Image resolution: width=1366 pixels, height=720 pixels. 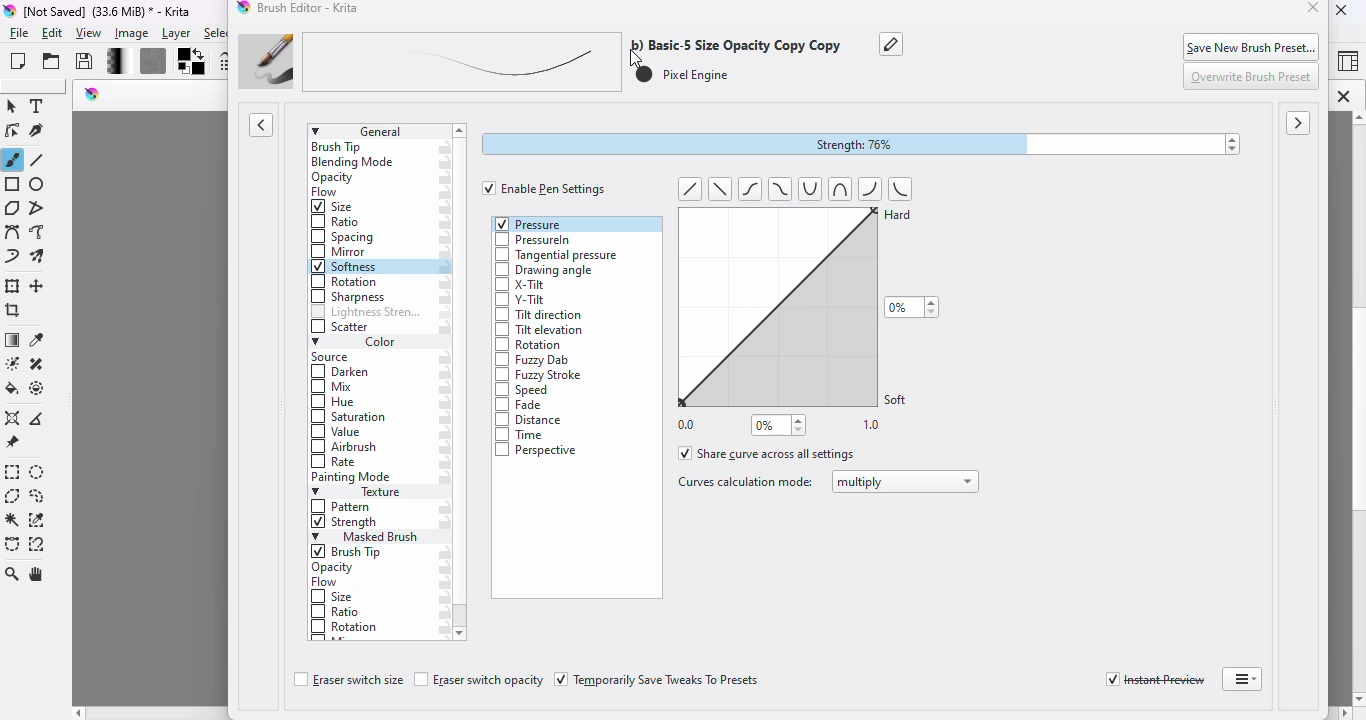 I want to click on 0%, so click(x=779, y=425).